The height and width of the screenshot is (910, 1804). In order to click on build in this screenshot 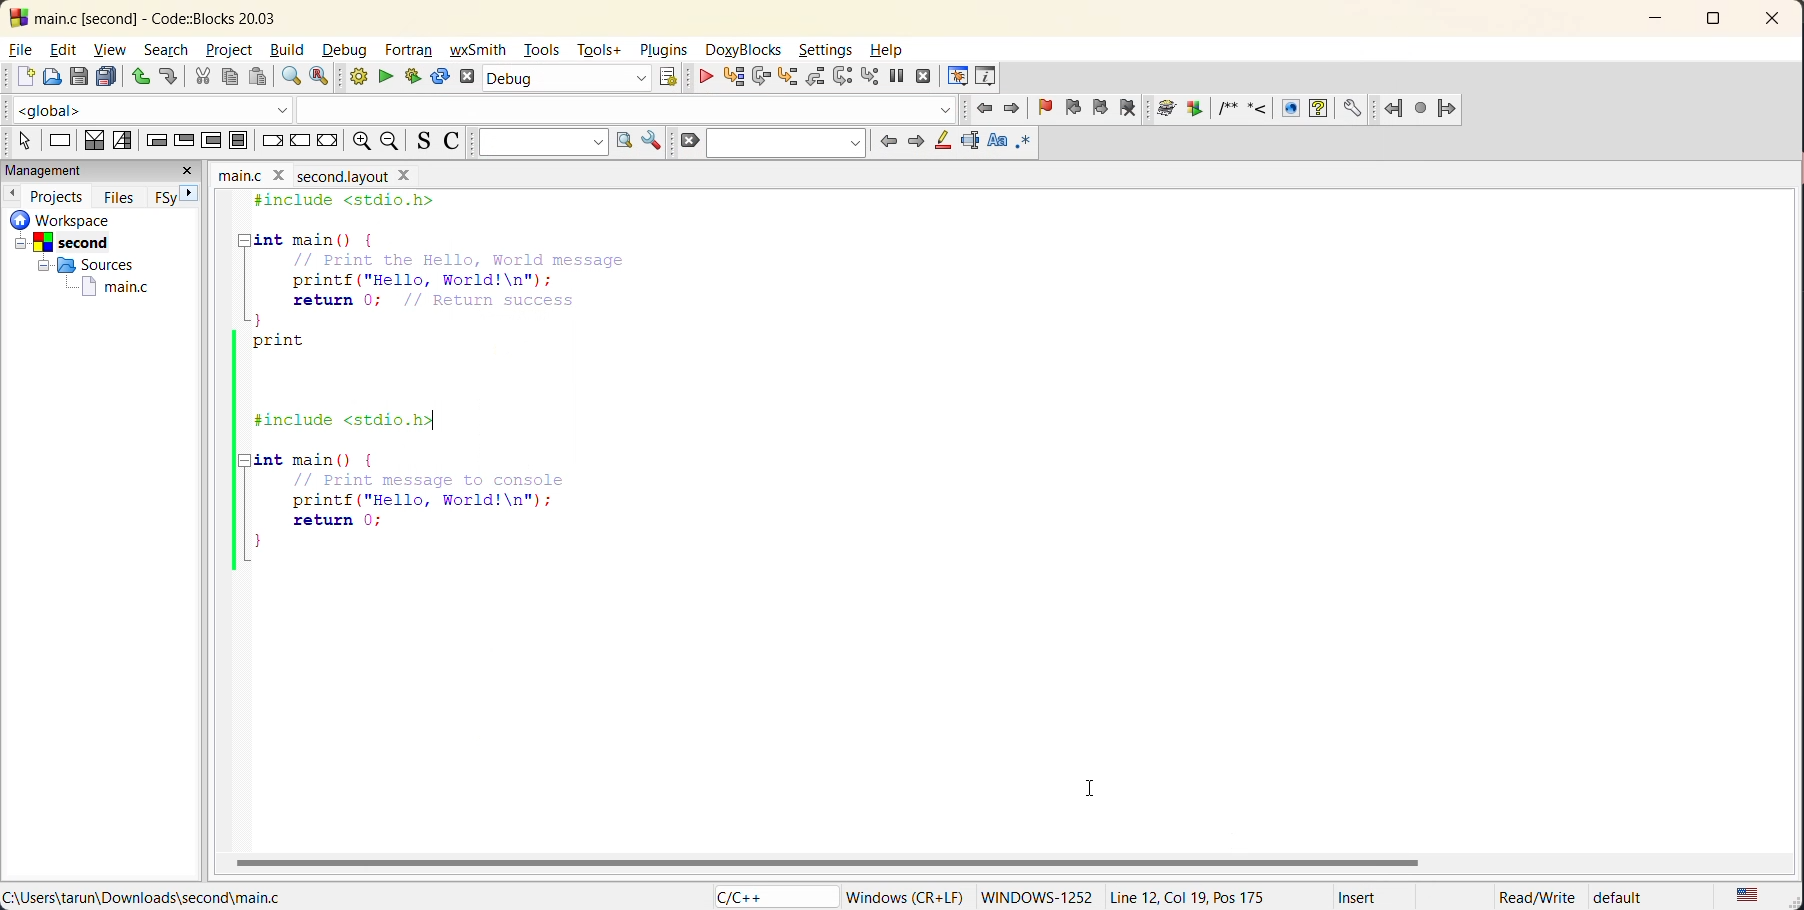, I will do `click(290, 52)`.